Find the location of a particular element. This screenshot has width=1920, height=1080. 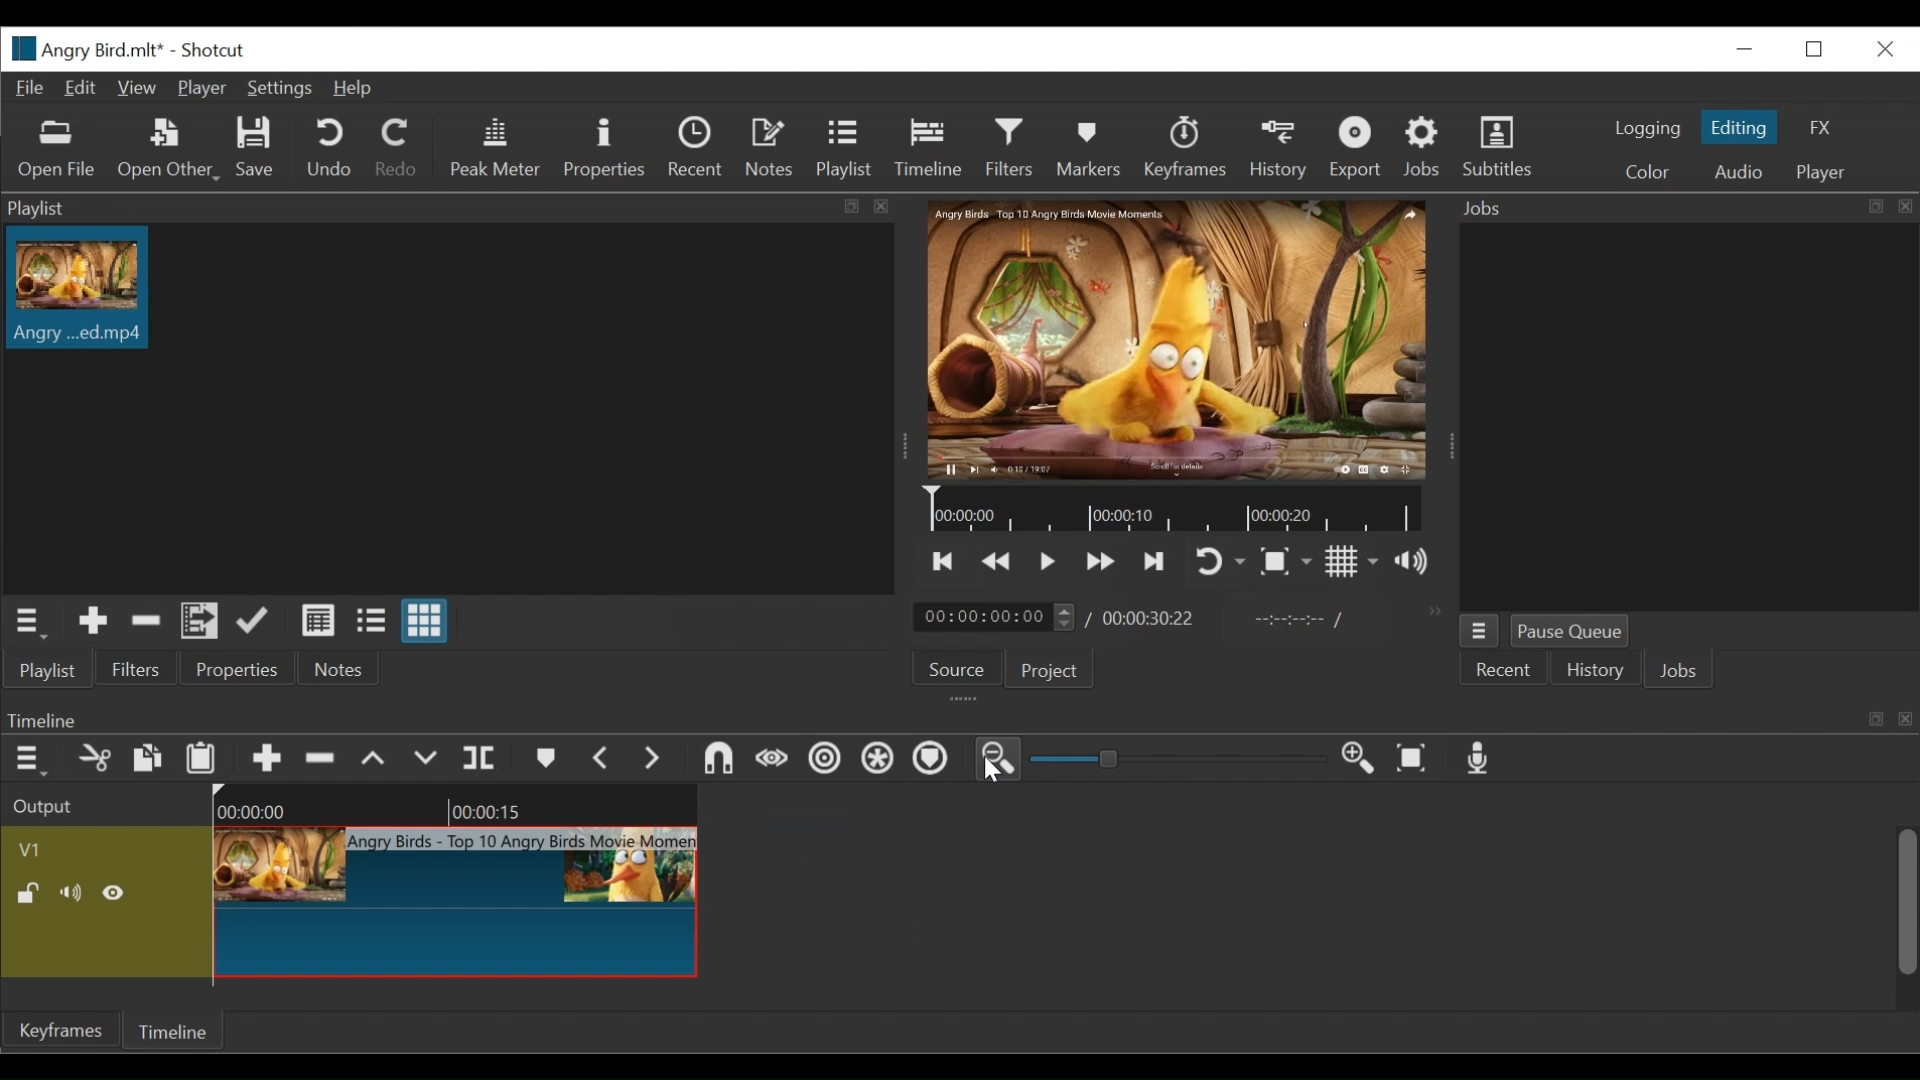

View as icons is located at coordinates (425, 620).